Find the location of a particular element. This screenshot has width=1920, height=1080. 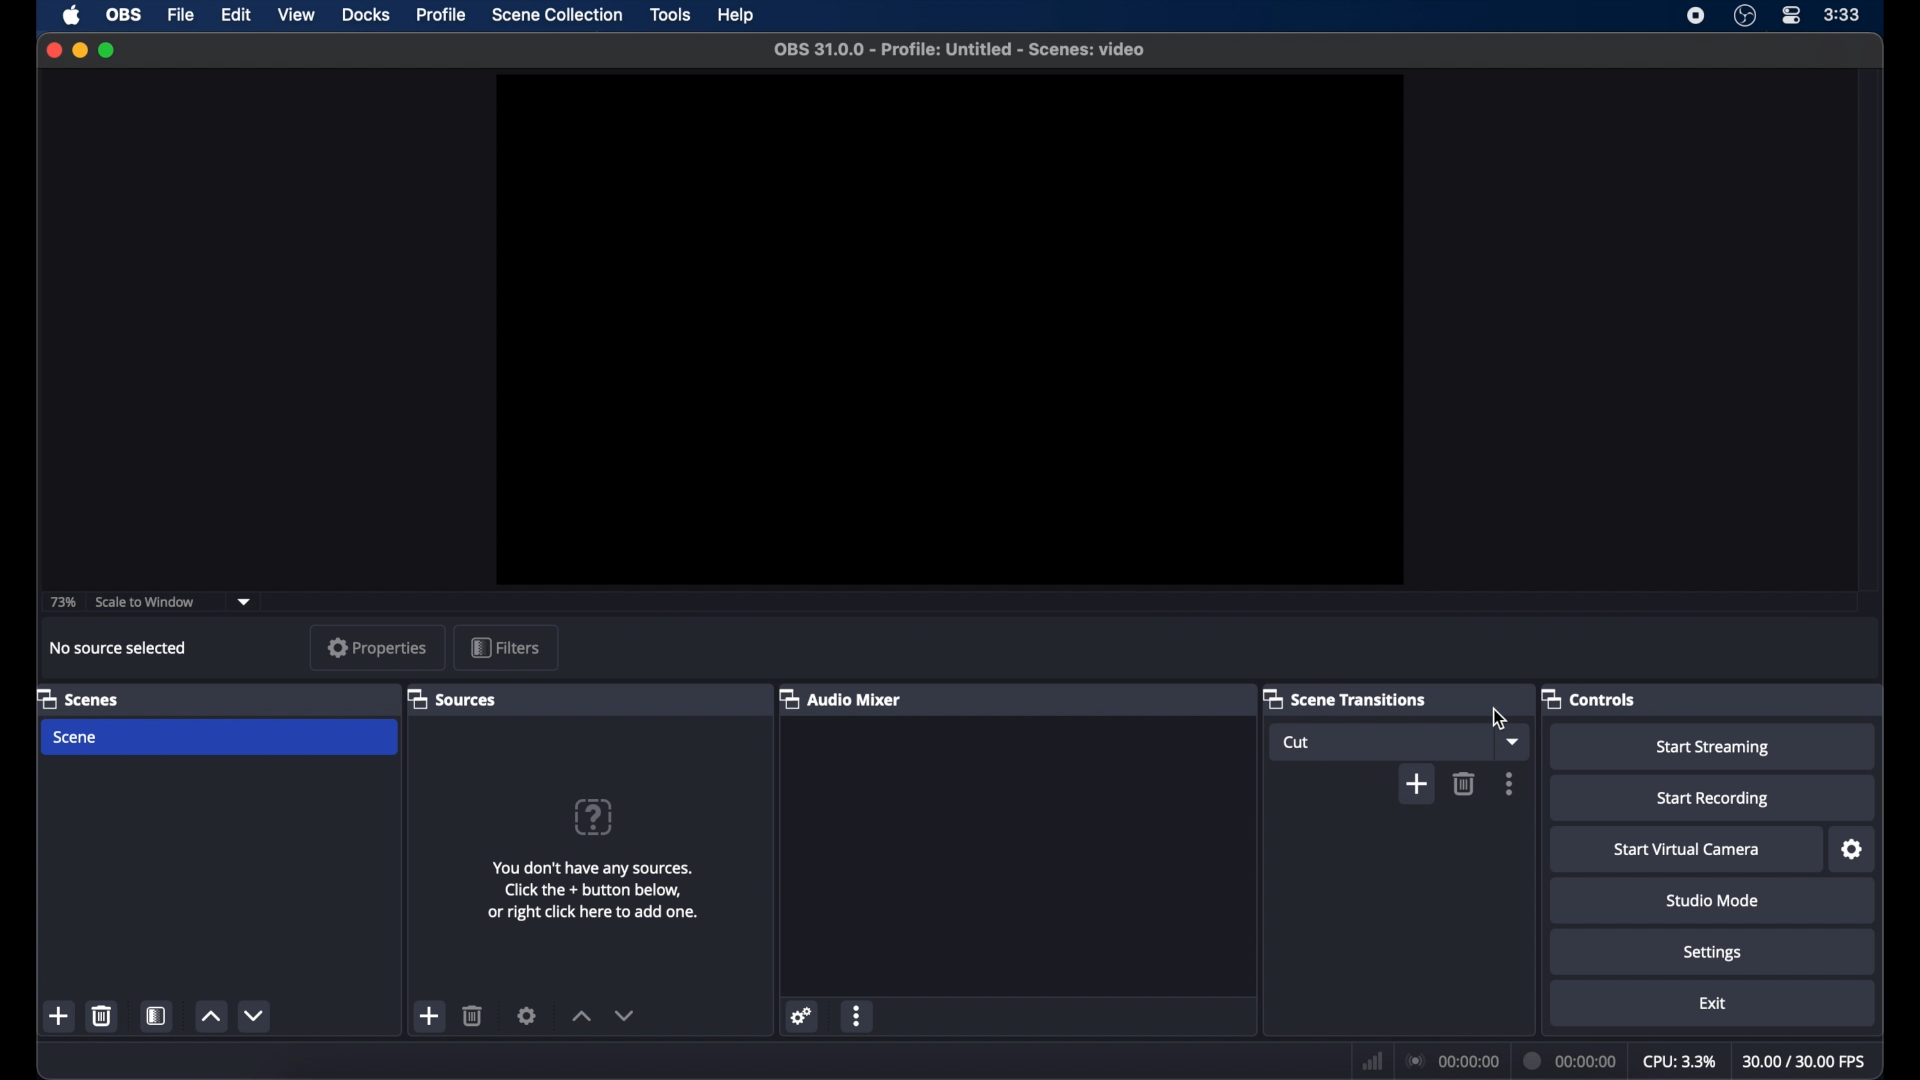

file is located at coordinates (182, 14).